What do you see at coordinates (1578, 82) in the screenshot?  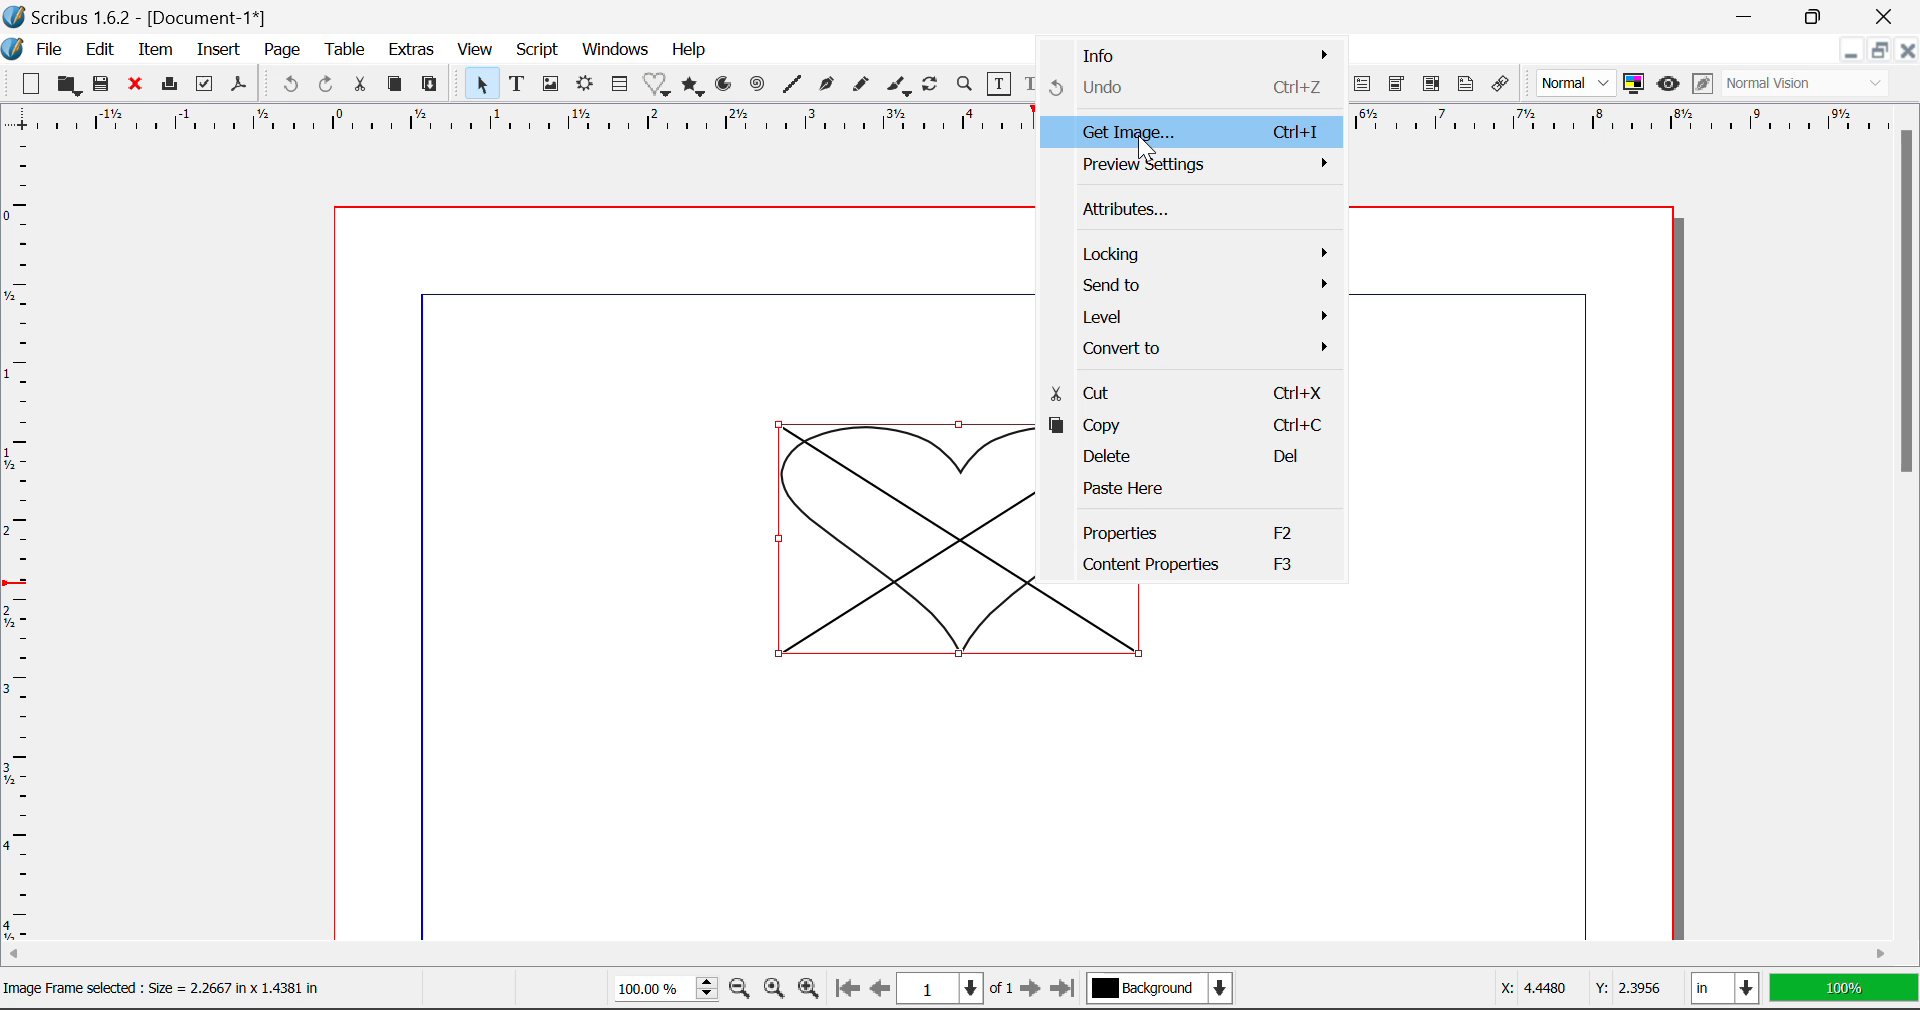 I see `Normal` at bounding box center [1578, 82].